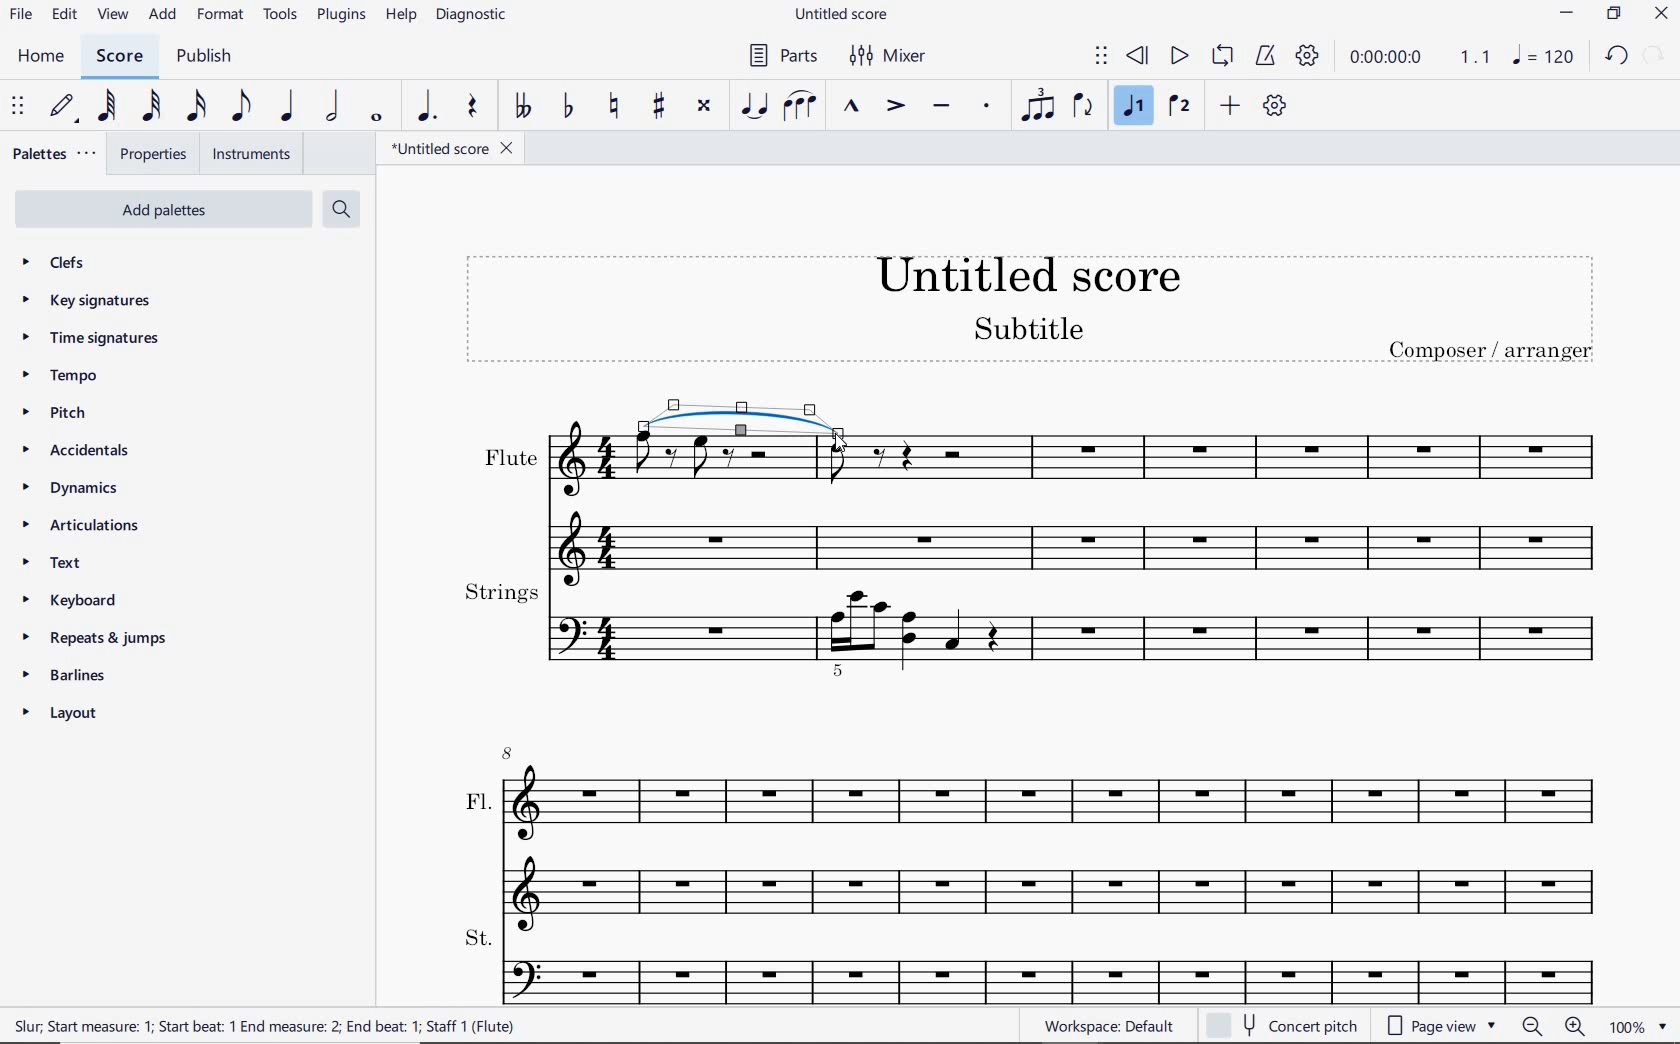  I want to click on FLIP DIRECTION, so click(1086, 111).